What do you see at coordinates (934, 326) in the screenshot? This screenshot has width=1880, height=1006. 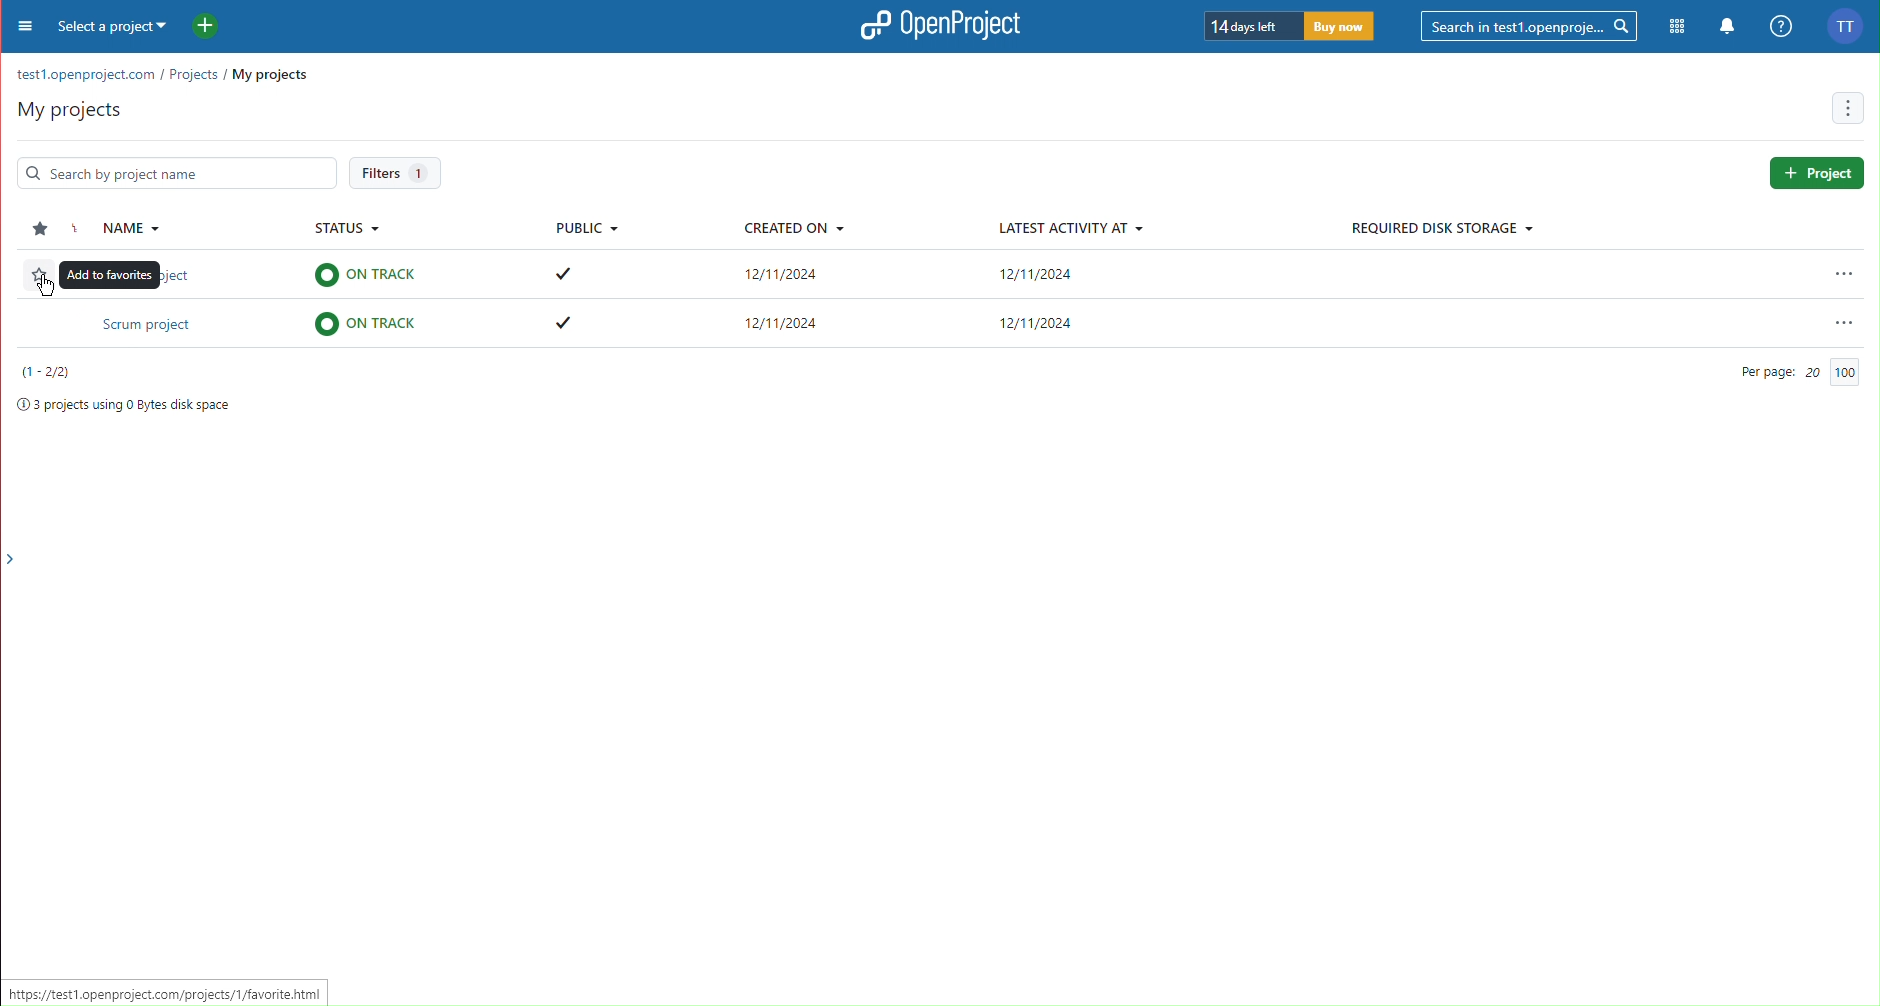 I see `Scrum Project` at bounding box center [934, 326].